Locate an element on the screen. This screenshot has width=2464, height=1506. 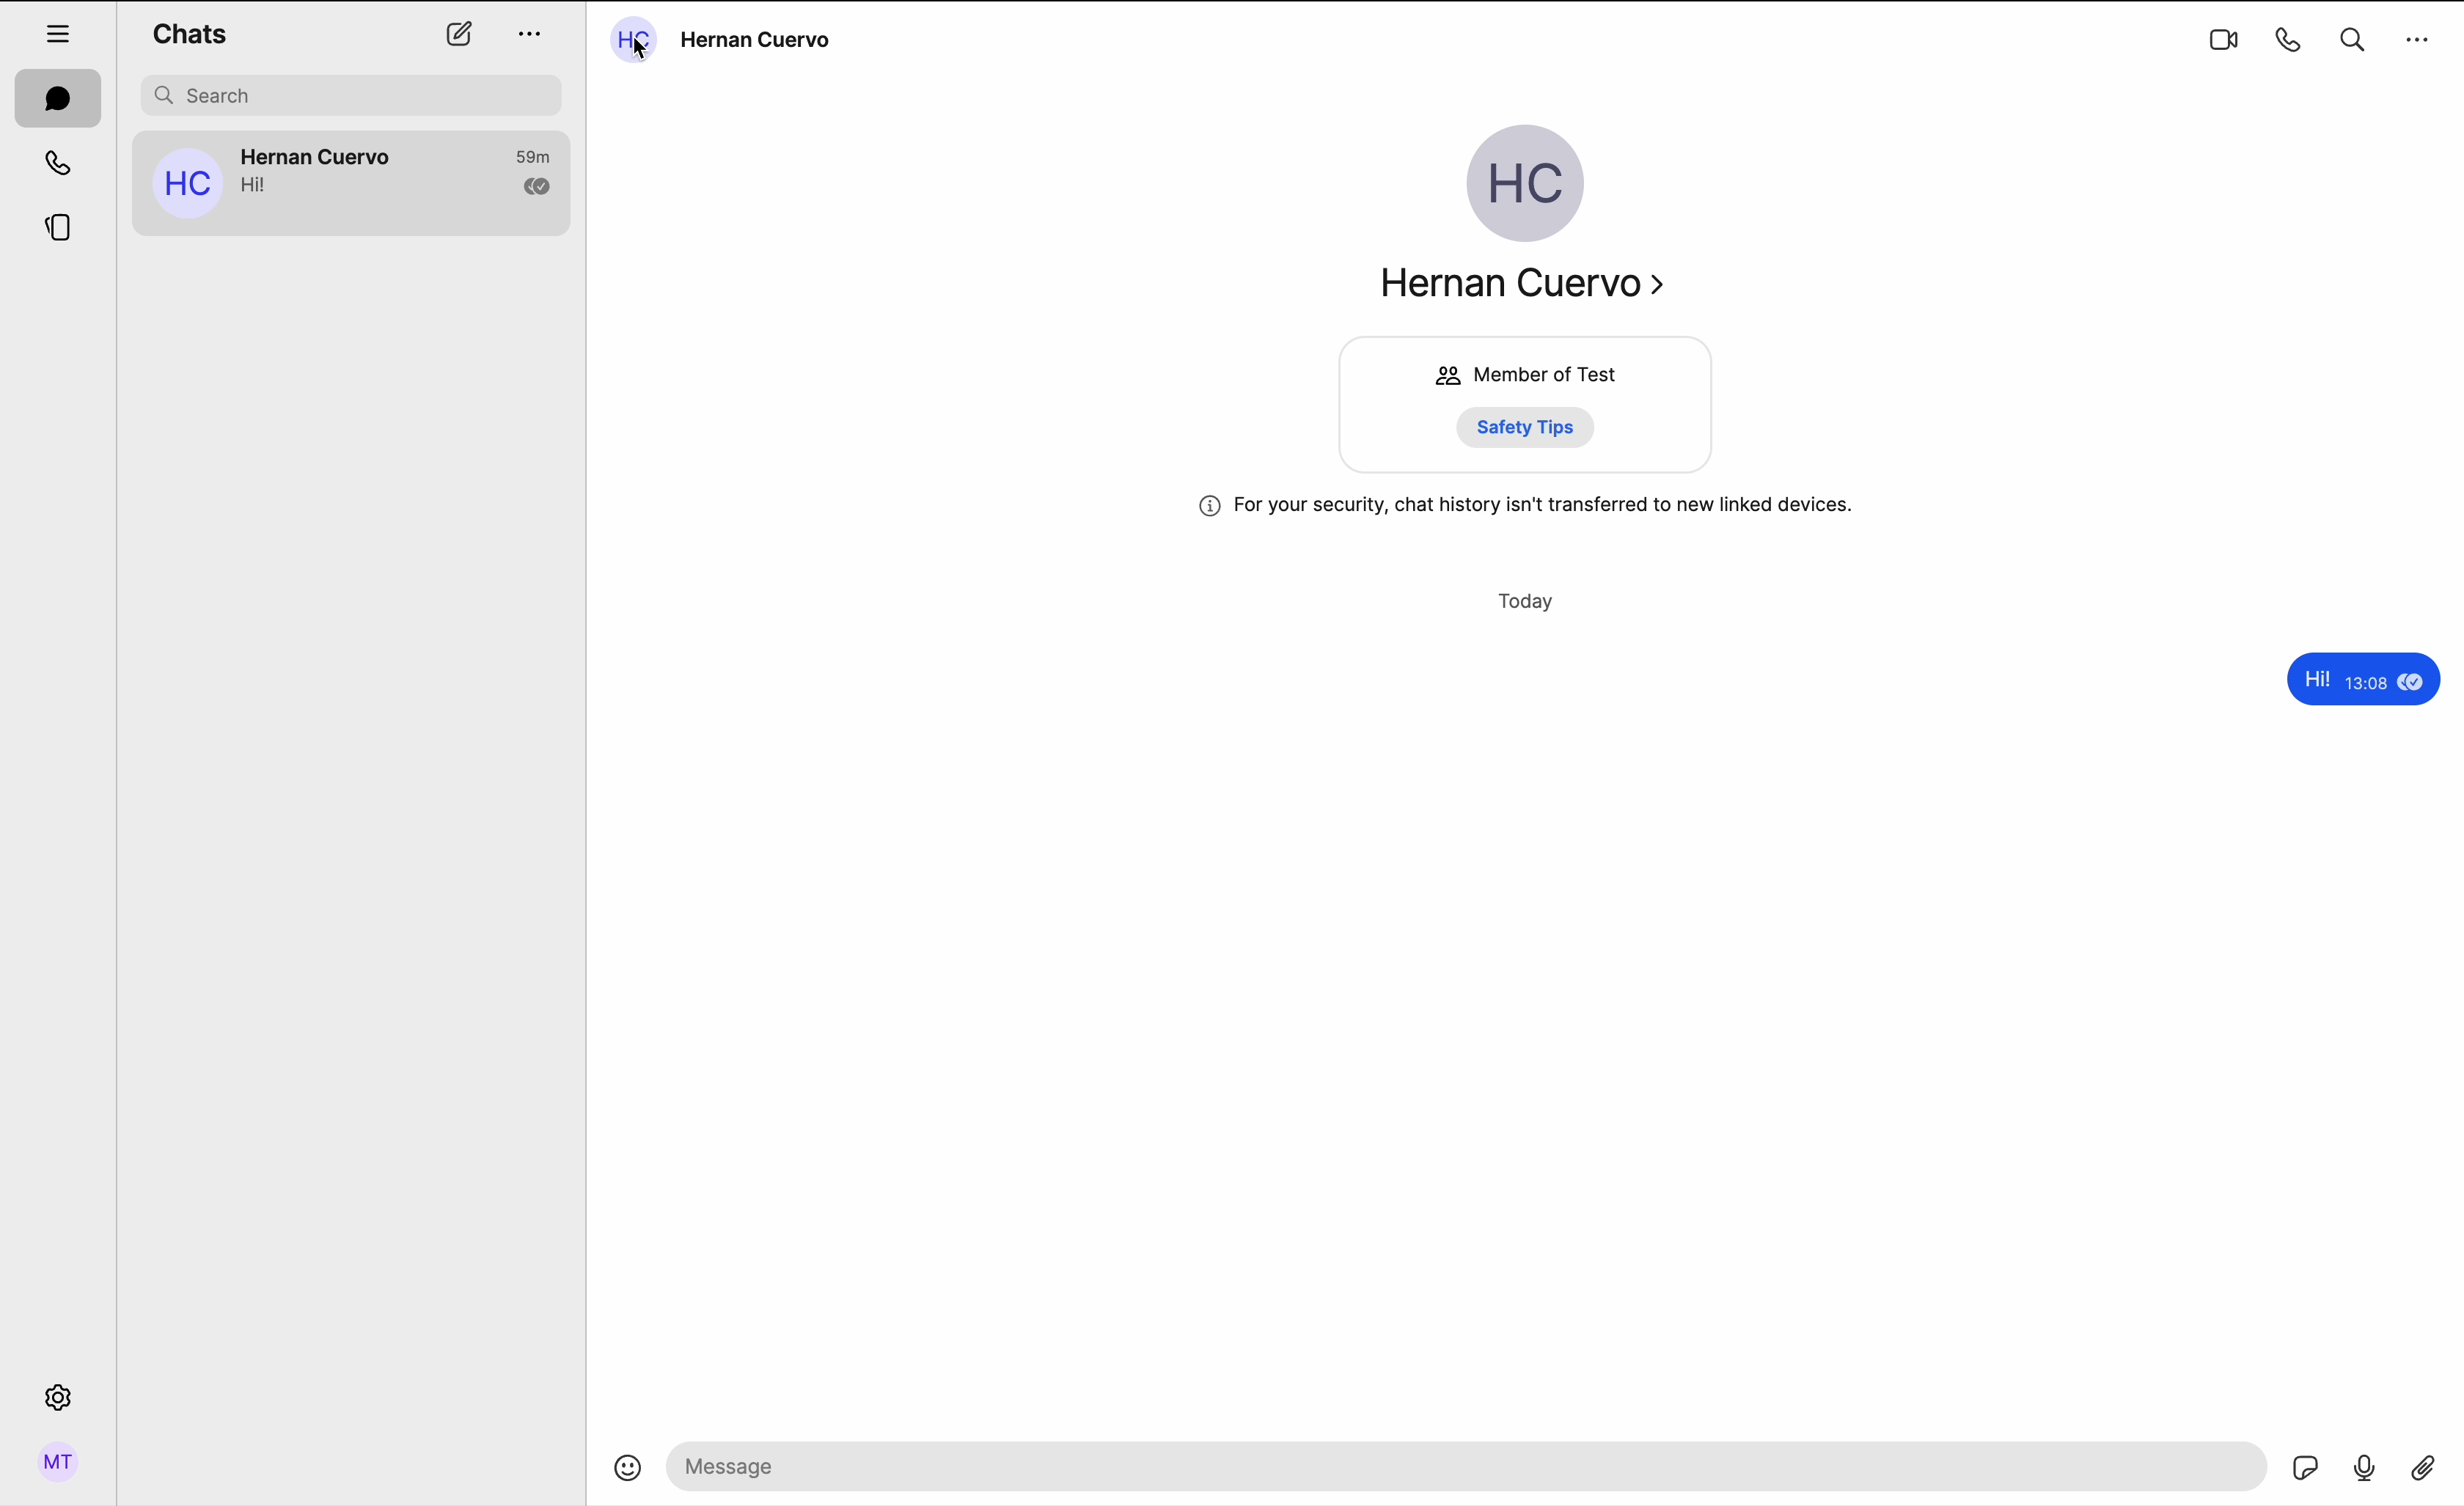
attach file is located at coordinates (2424, 1474).